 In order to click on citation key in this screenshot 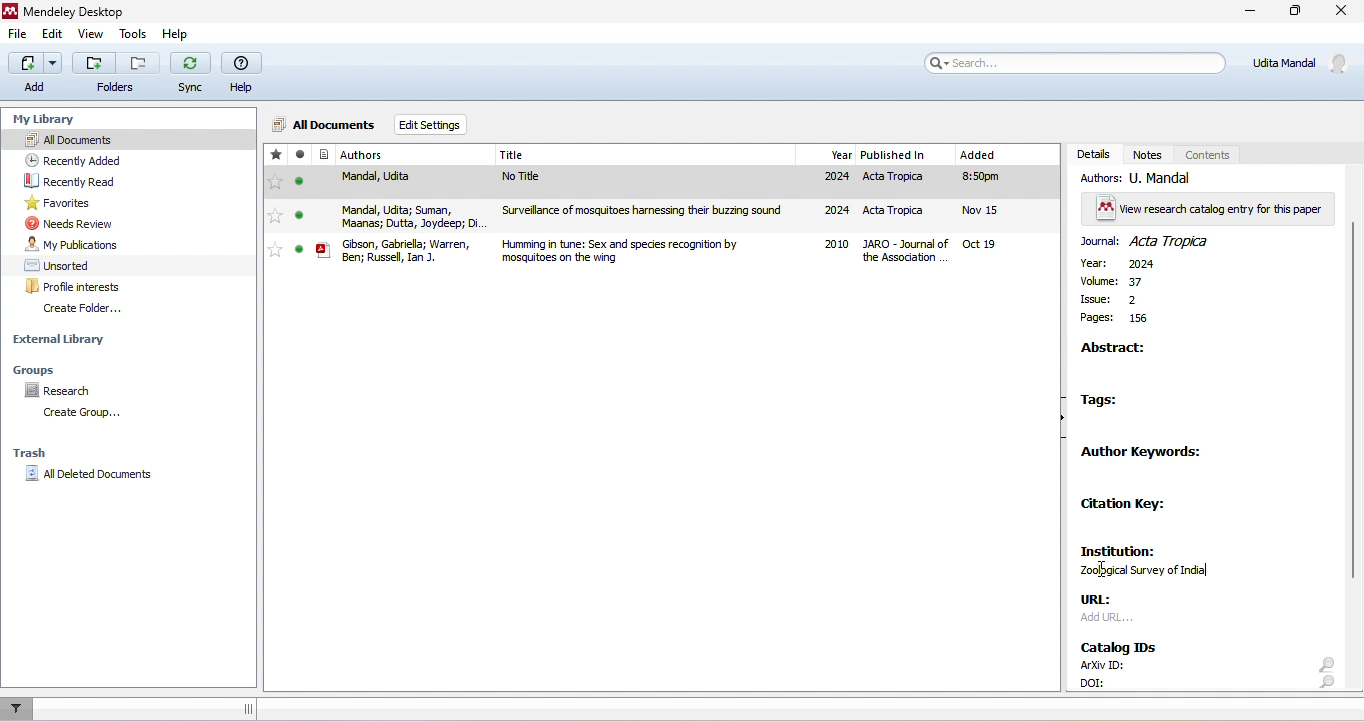, I will do `click(1129, 505)`.